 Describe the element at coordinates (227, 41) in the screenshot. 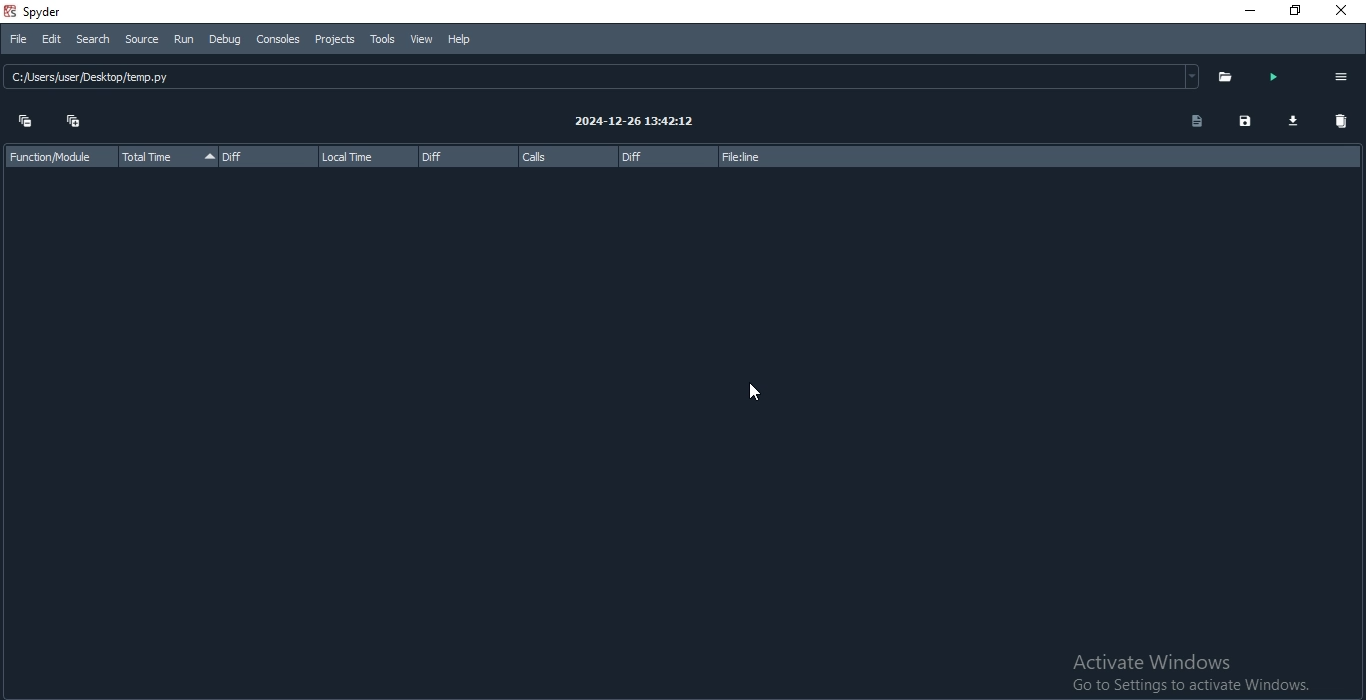

I see `Debug` at that location.